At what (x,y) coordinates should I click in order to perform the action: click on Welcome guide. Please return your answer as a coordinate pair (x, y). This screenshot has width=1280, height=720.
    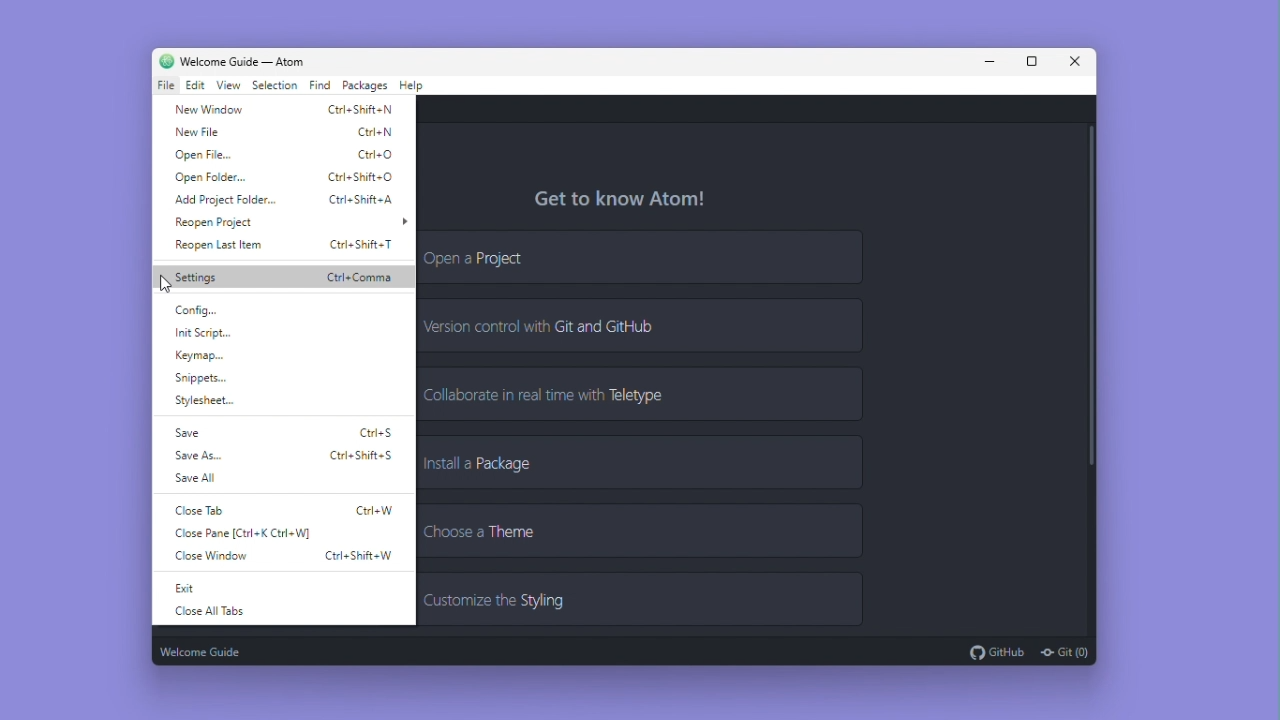
    Looking at the image, I should click on (204, 650).